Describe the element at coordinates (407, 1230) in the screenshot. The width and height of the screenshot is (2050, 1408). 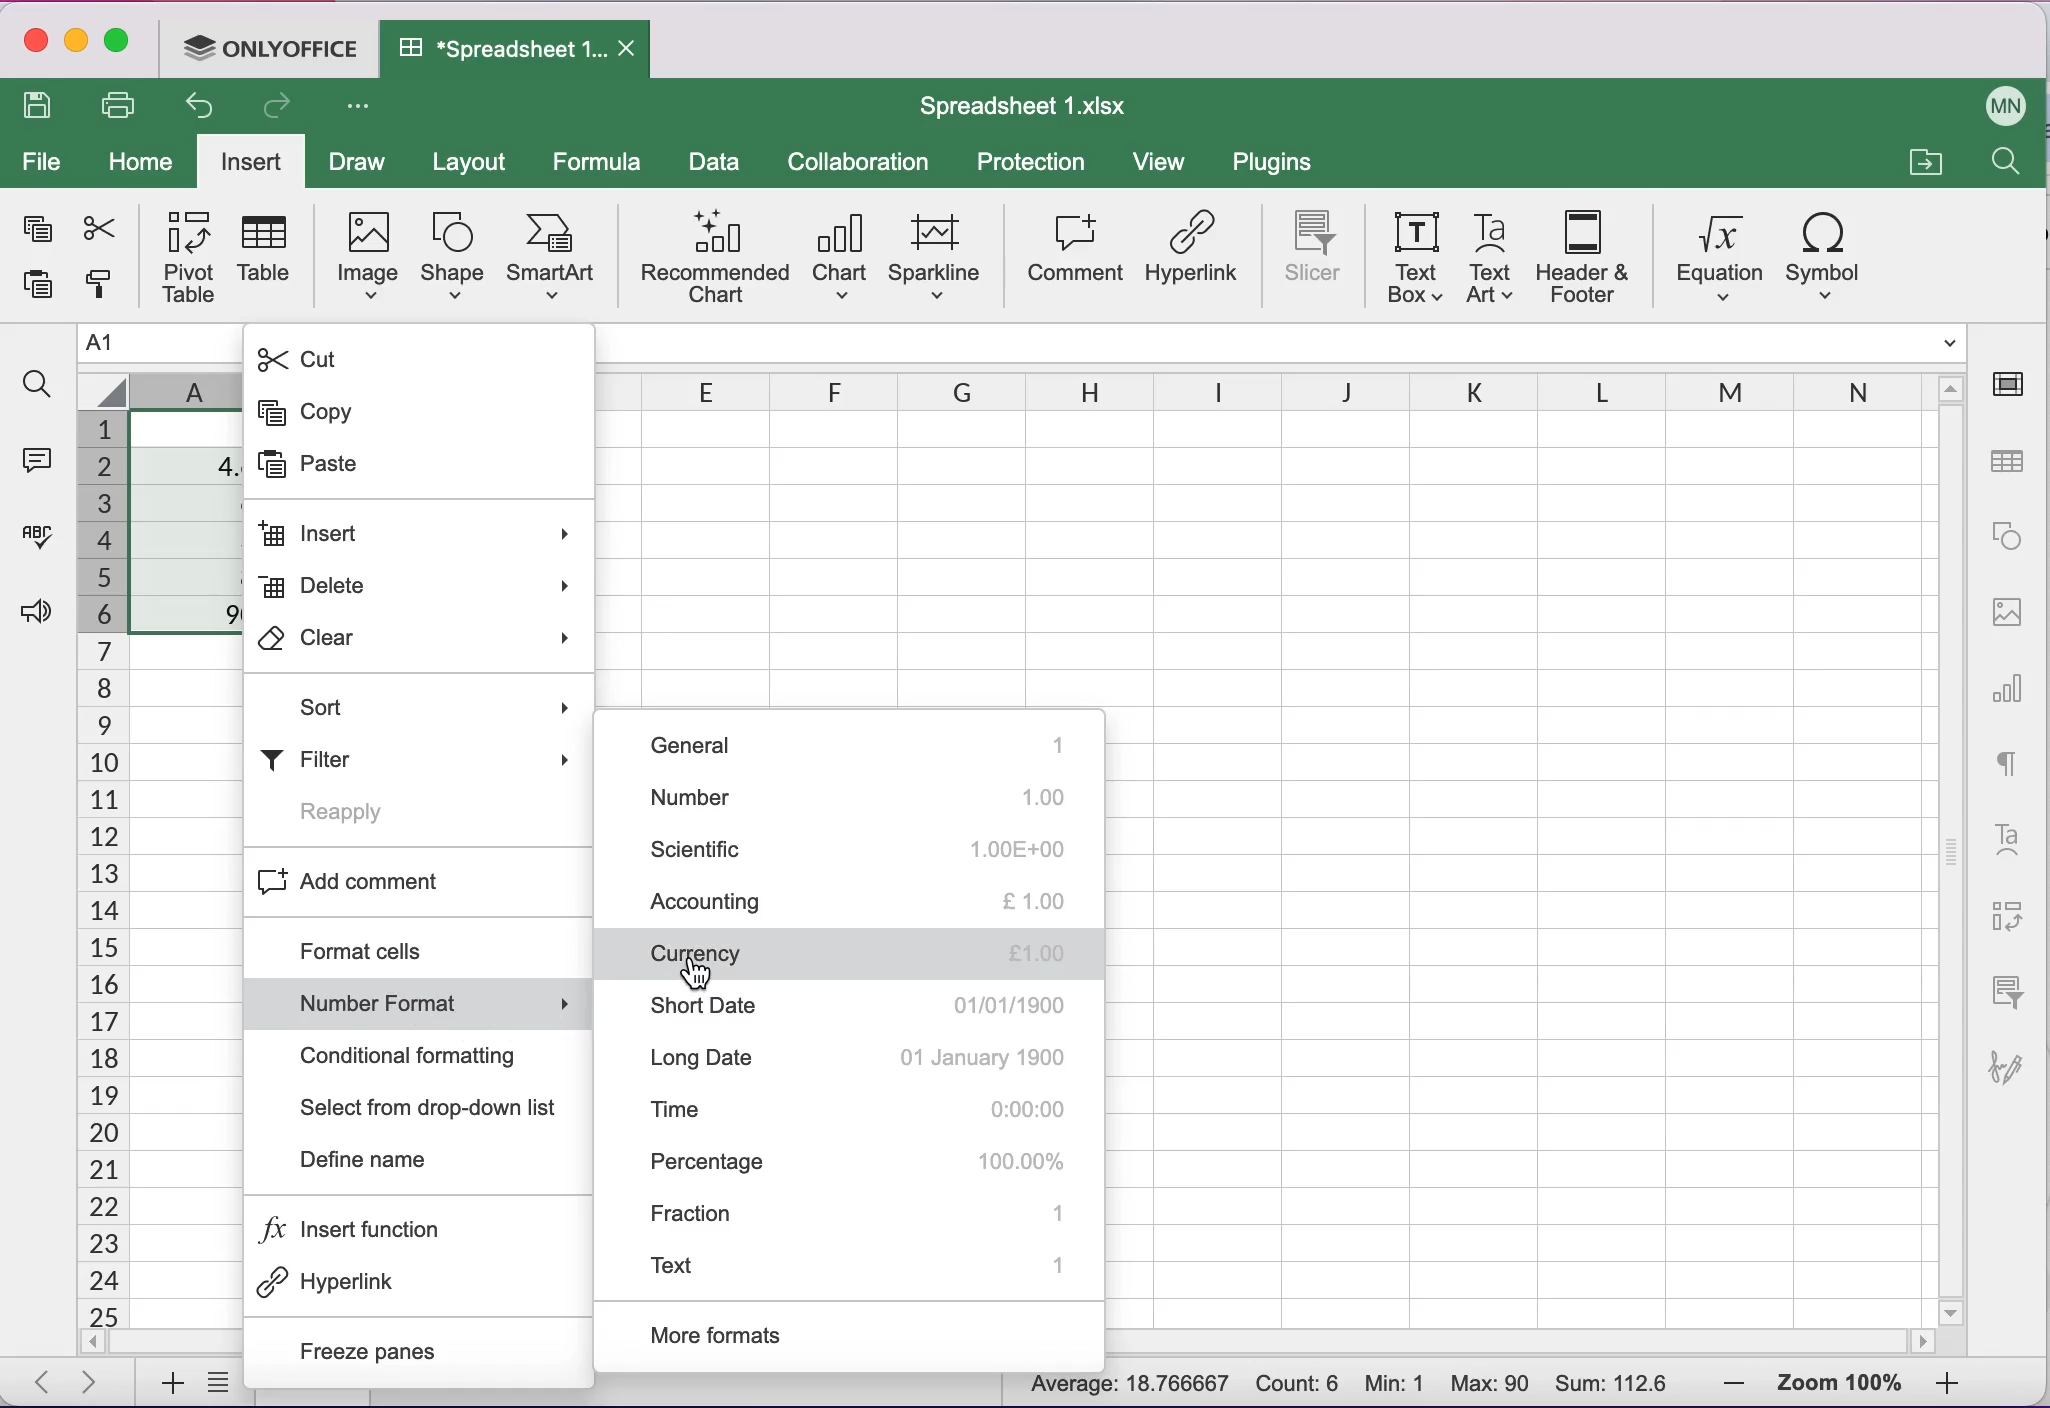
I see `Insert function` at that location.